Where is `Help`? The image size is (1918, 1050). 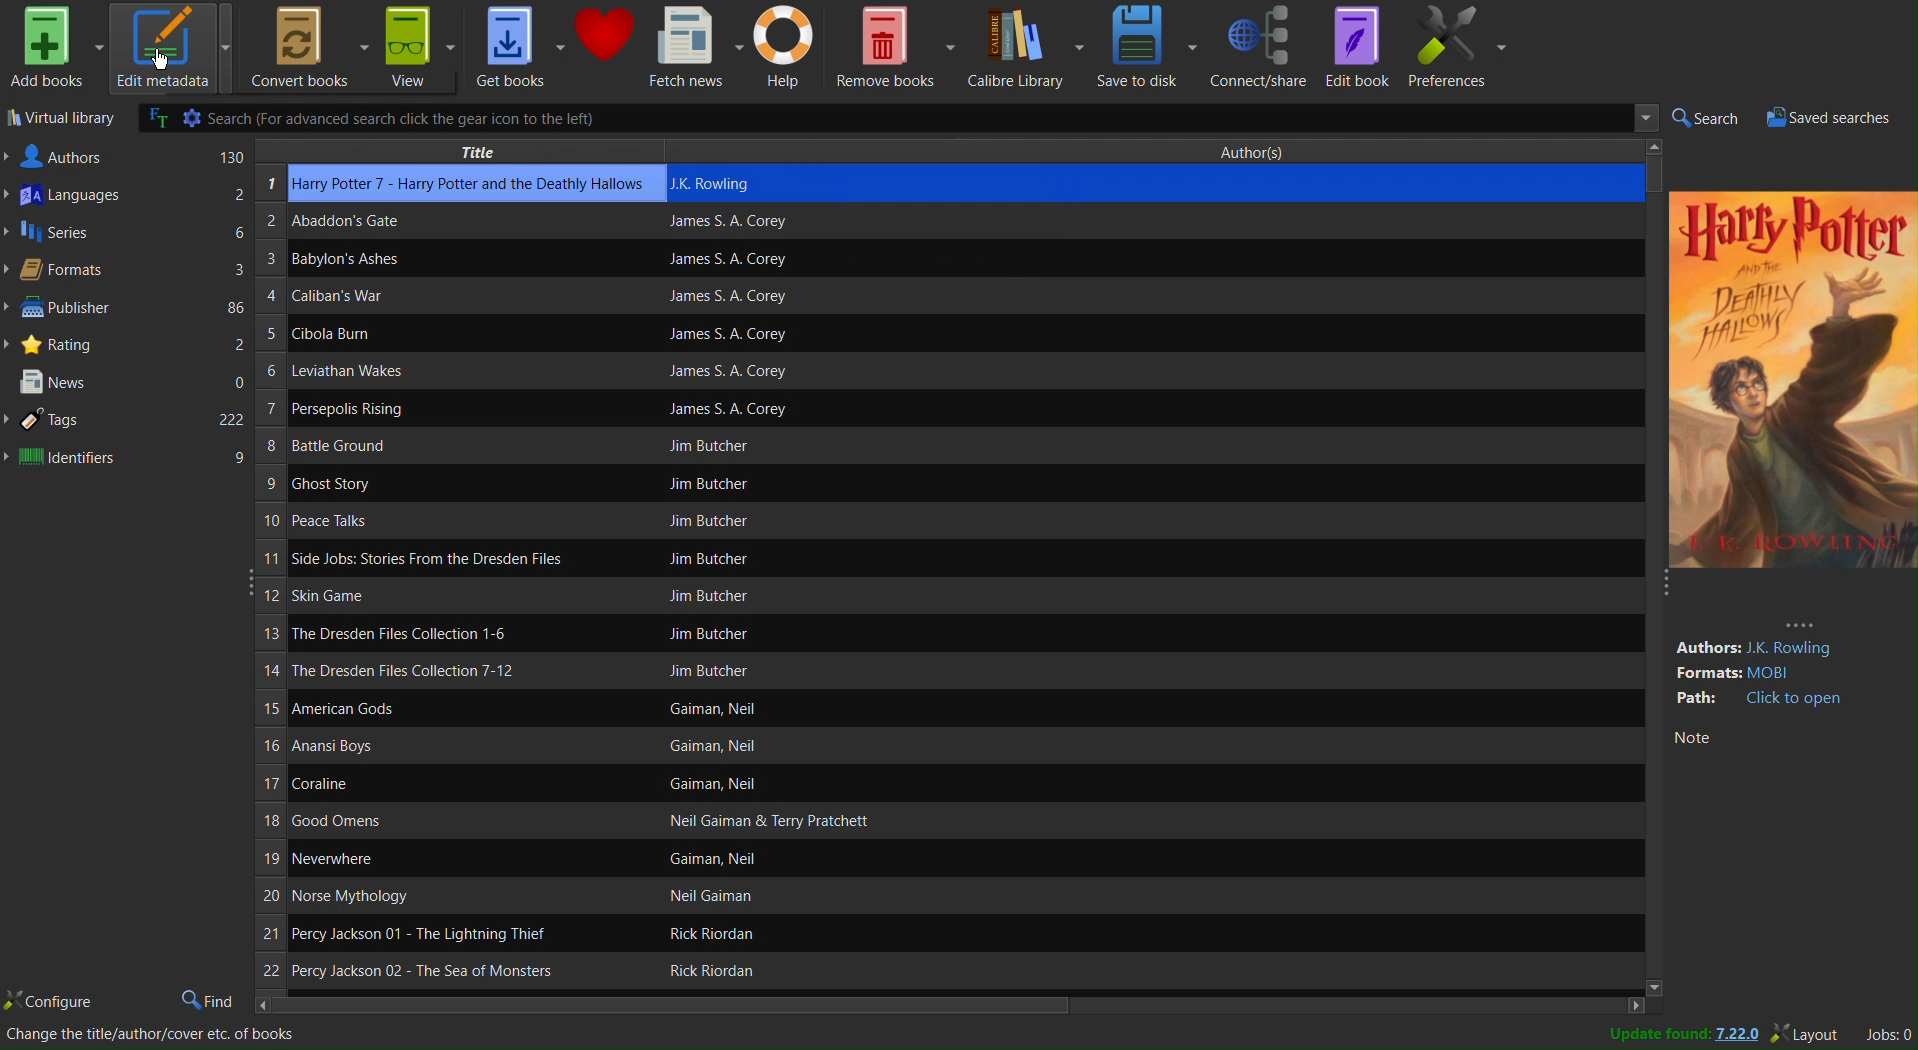 Help is located at coordinates (788, 47).